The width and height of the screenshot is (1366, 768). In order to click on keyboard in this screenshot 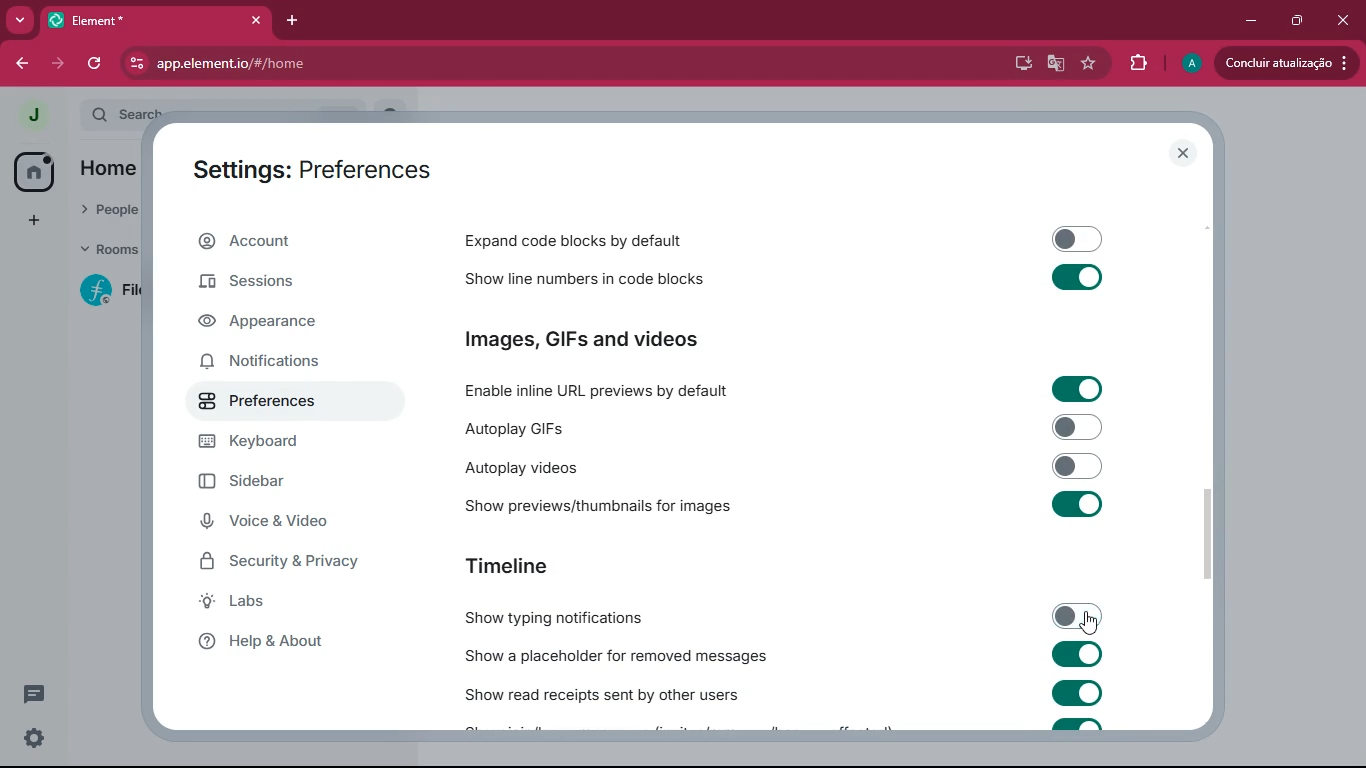, I will do `click(277, 443)`.